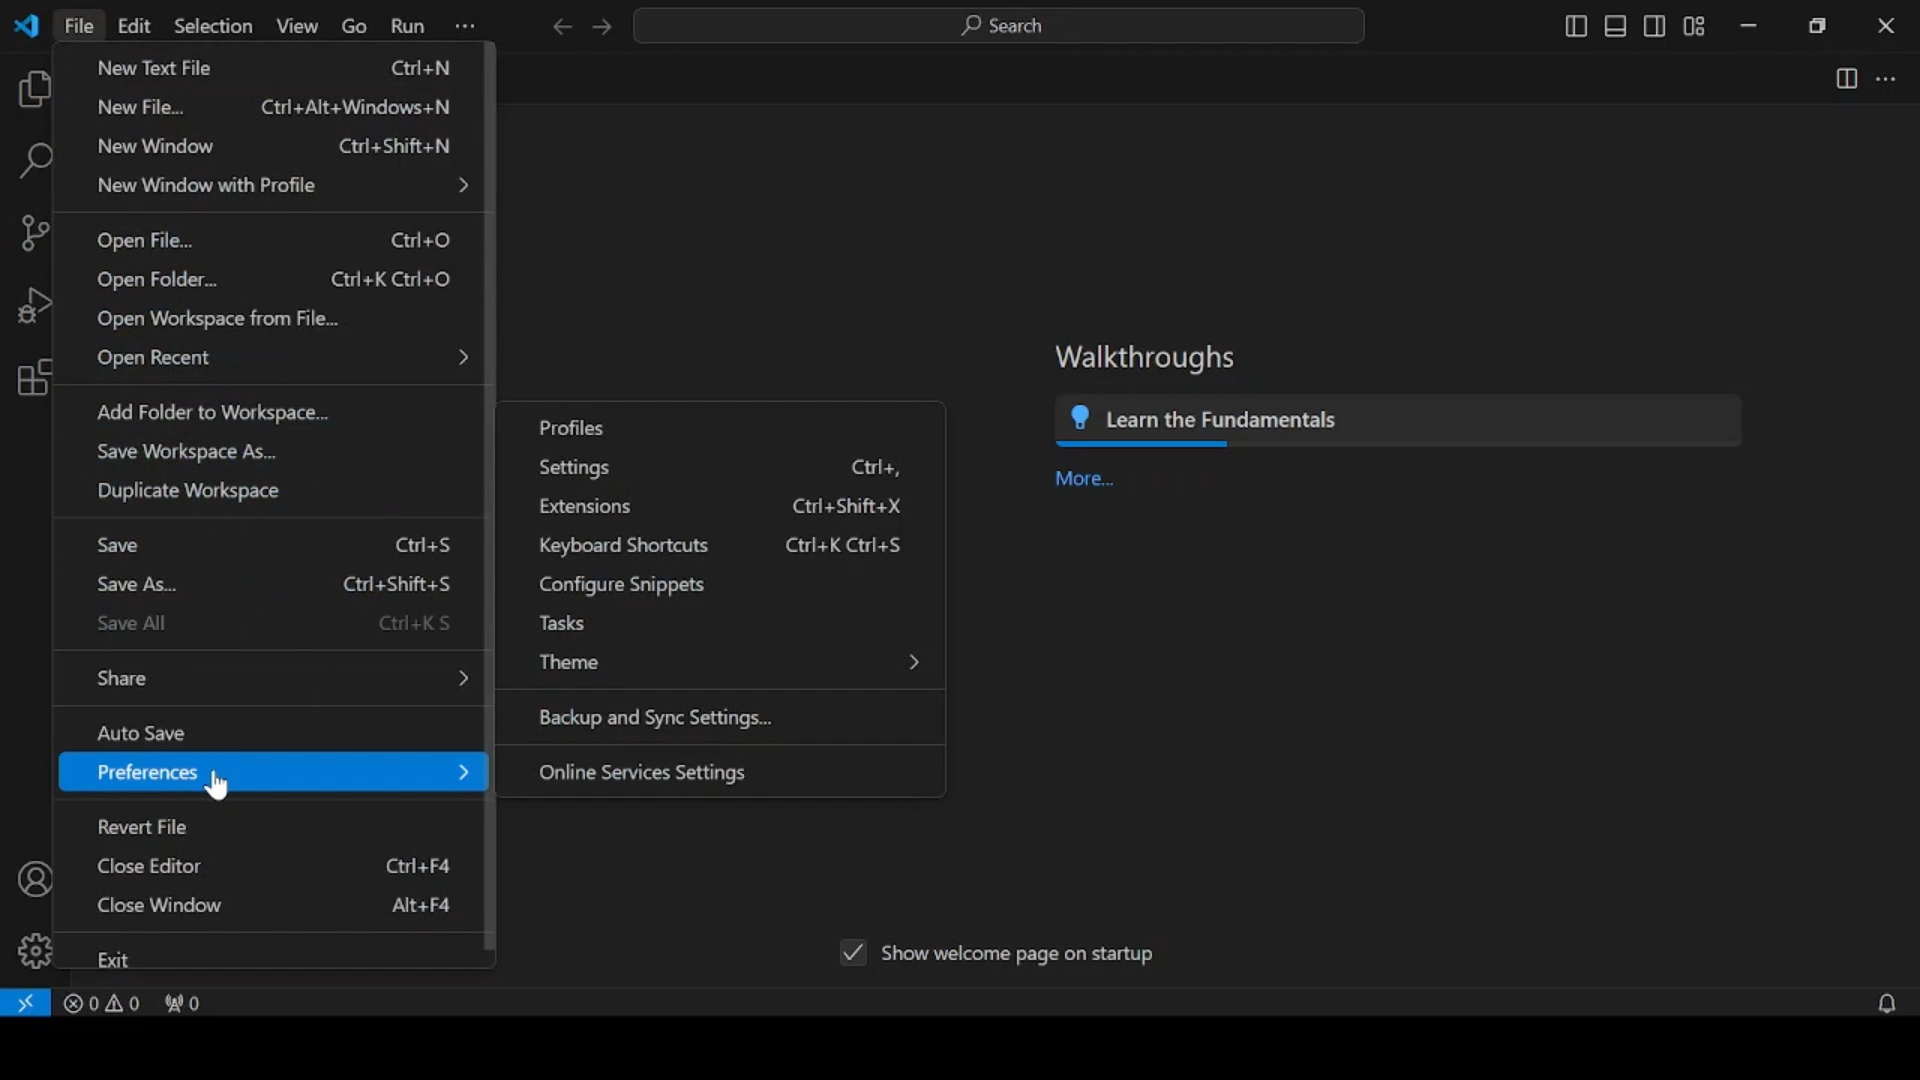 The image size is (1920, 1080). Describe the element at coordinates (218, 321) in the screenshot. I see `open workspace from file` at that location.